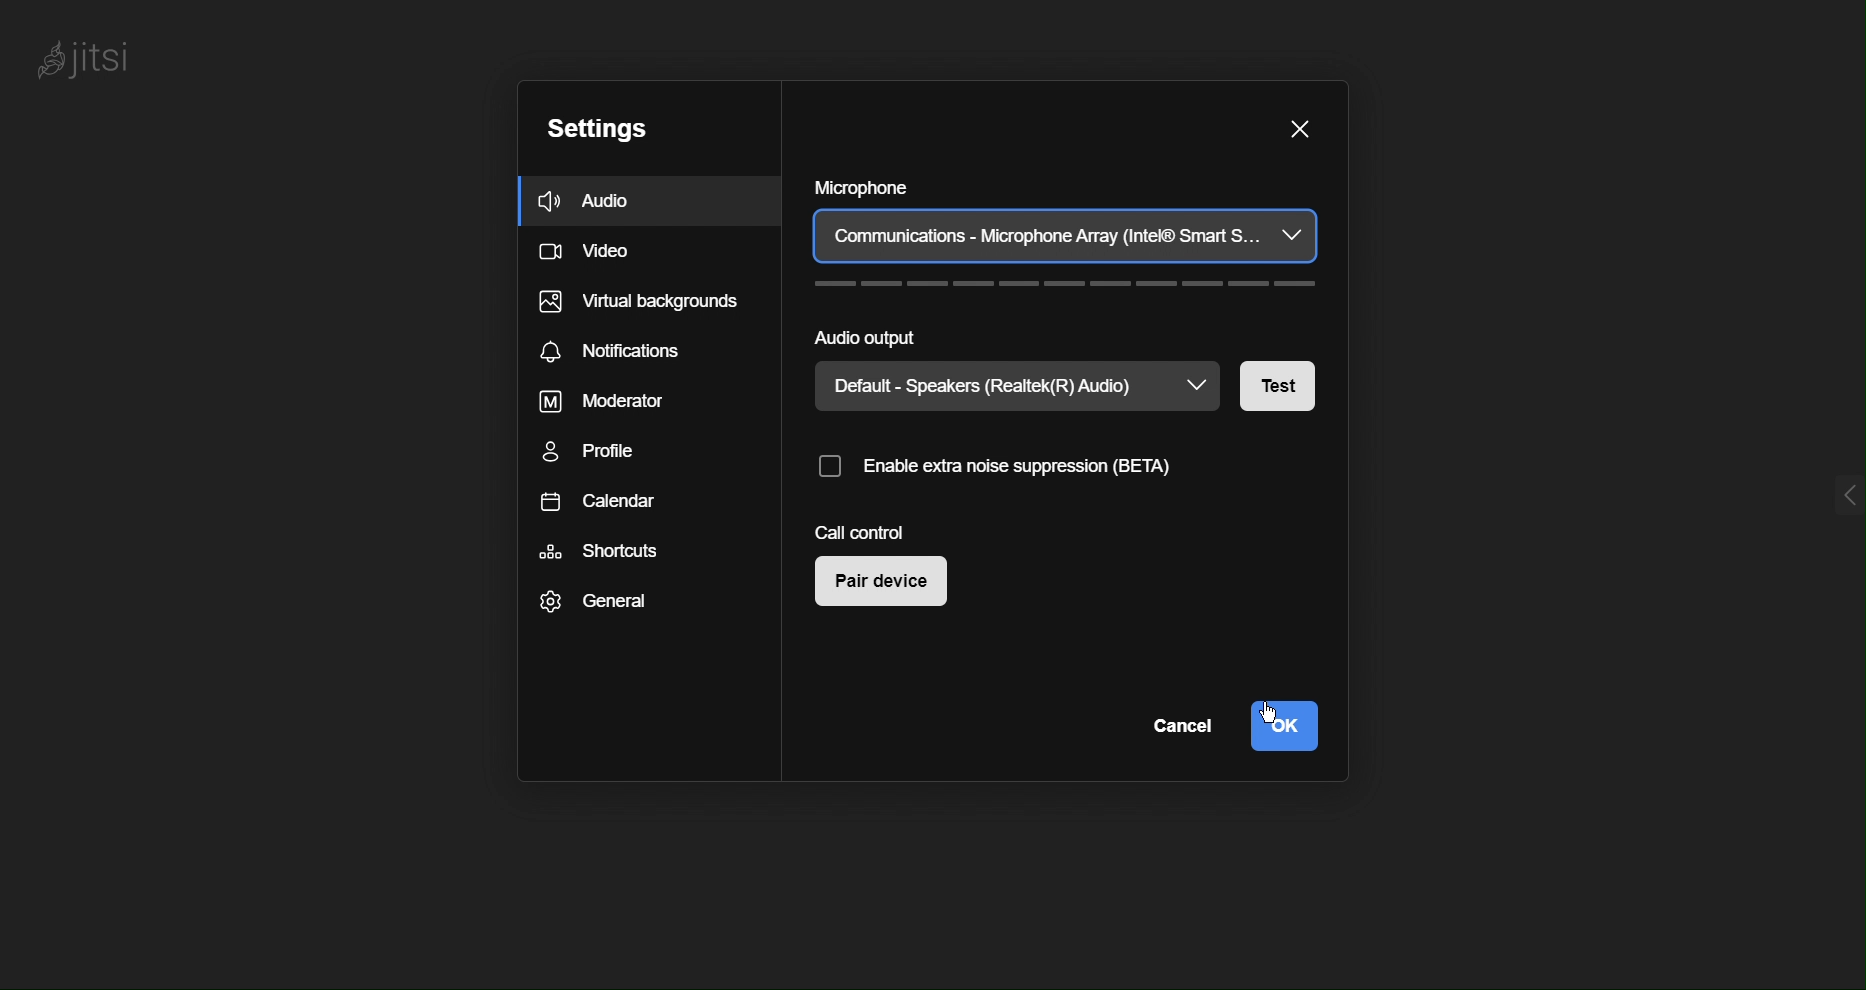 This screenshot has height=990, width=1866. Describe the element at coordinates (867, 531) in the screenshot. I see `Call Control` at that location.